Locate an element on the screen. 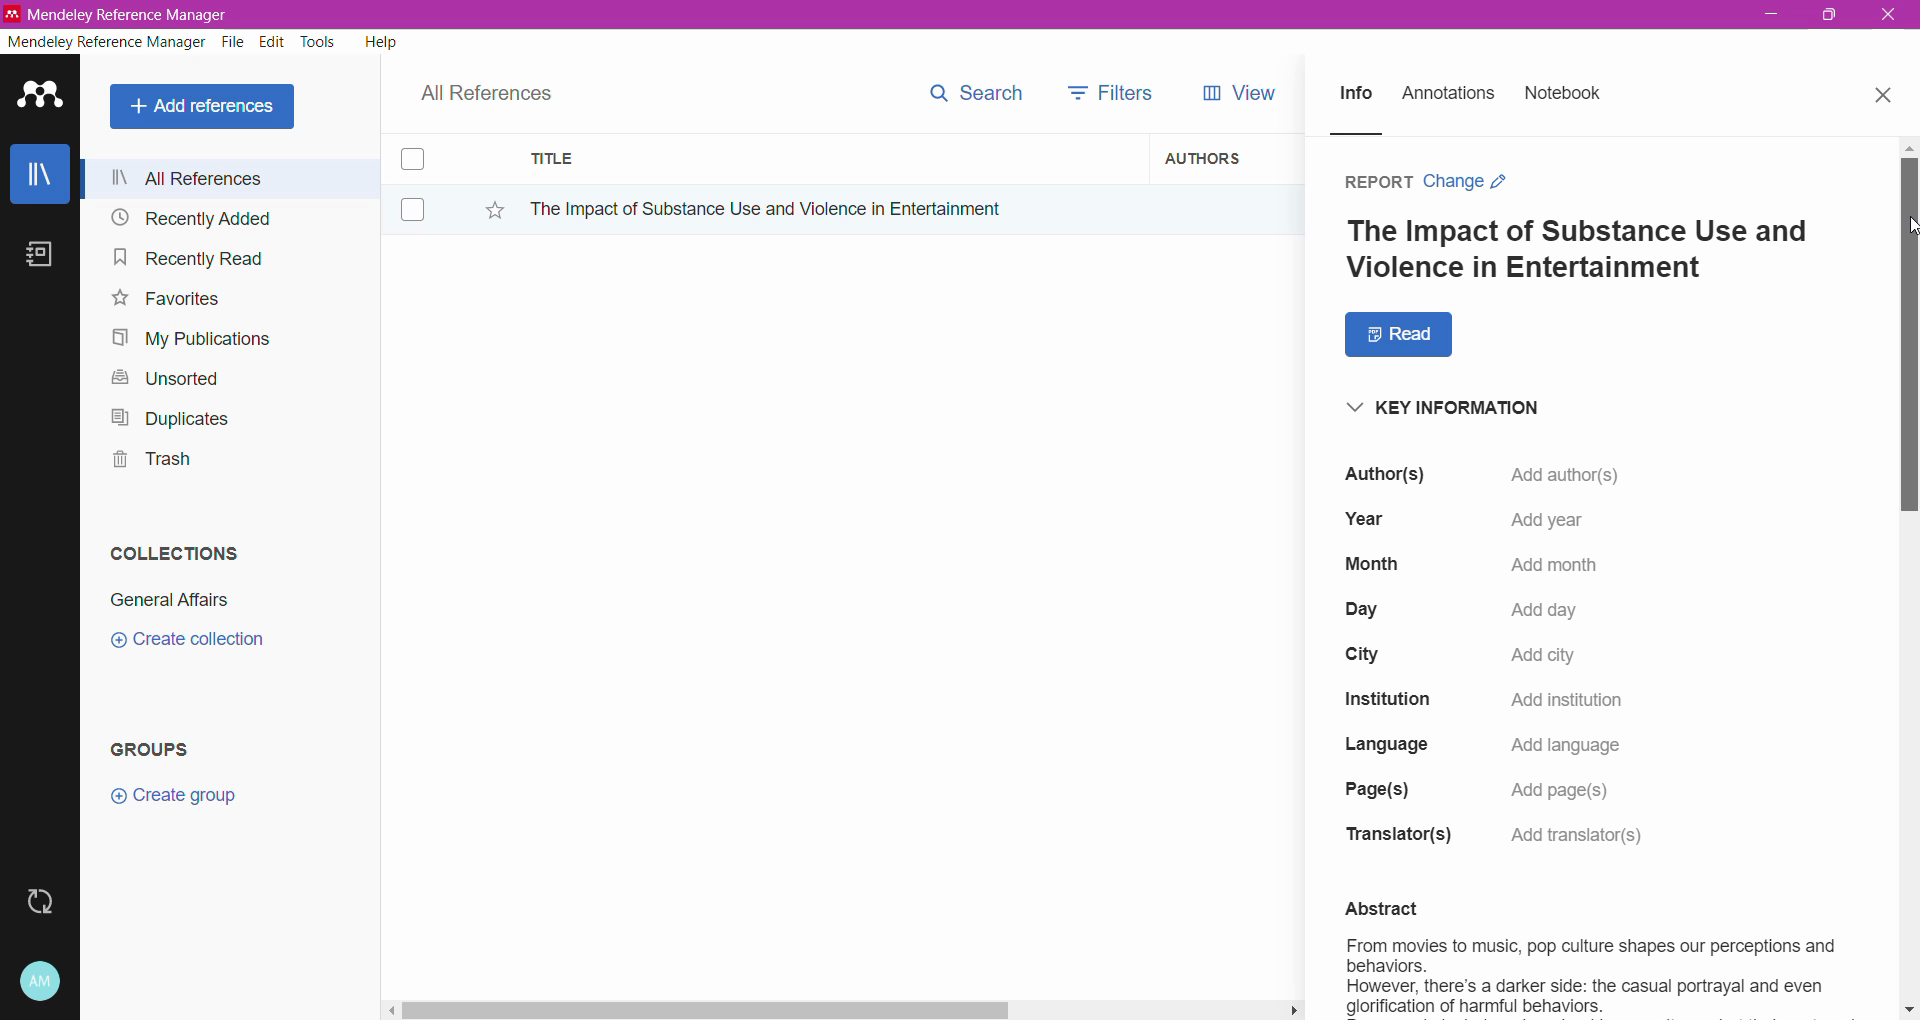 This screenshot has height=1020, width=1920. language is located at coordinates (1495, 746).